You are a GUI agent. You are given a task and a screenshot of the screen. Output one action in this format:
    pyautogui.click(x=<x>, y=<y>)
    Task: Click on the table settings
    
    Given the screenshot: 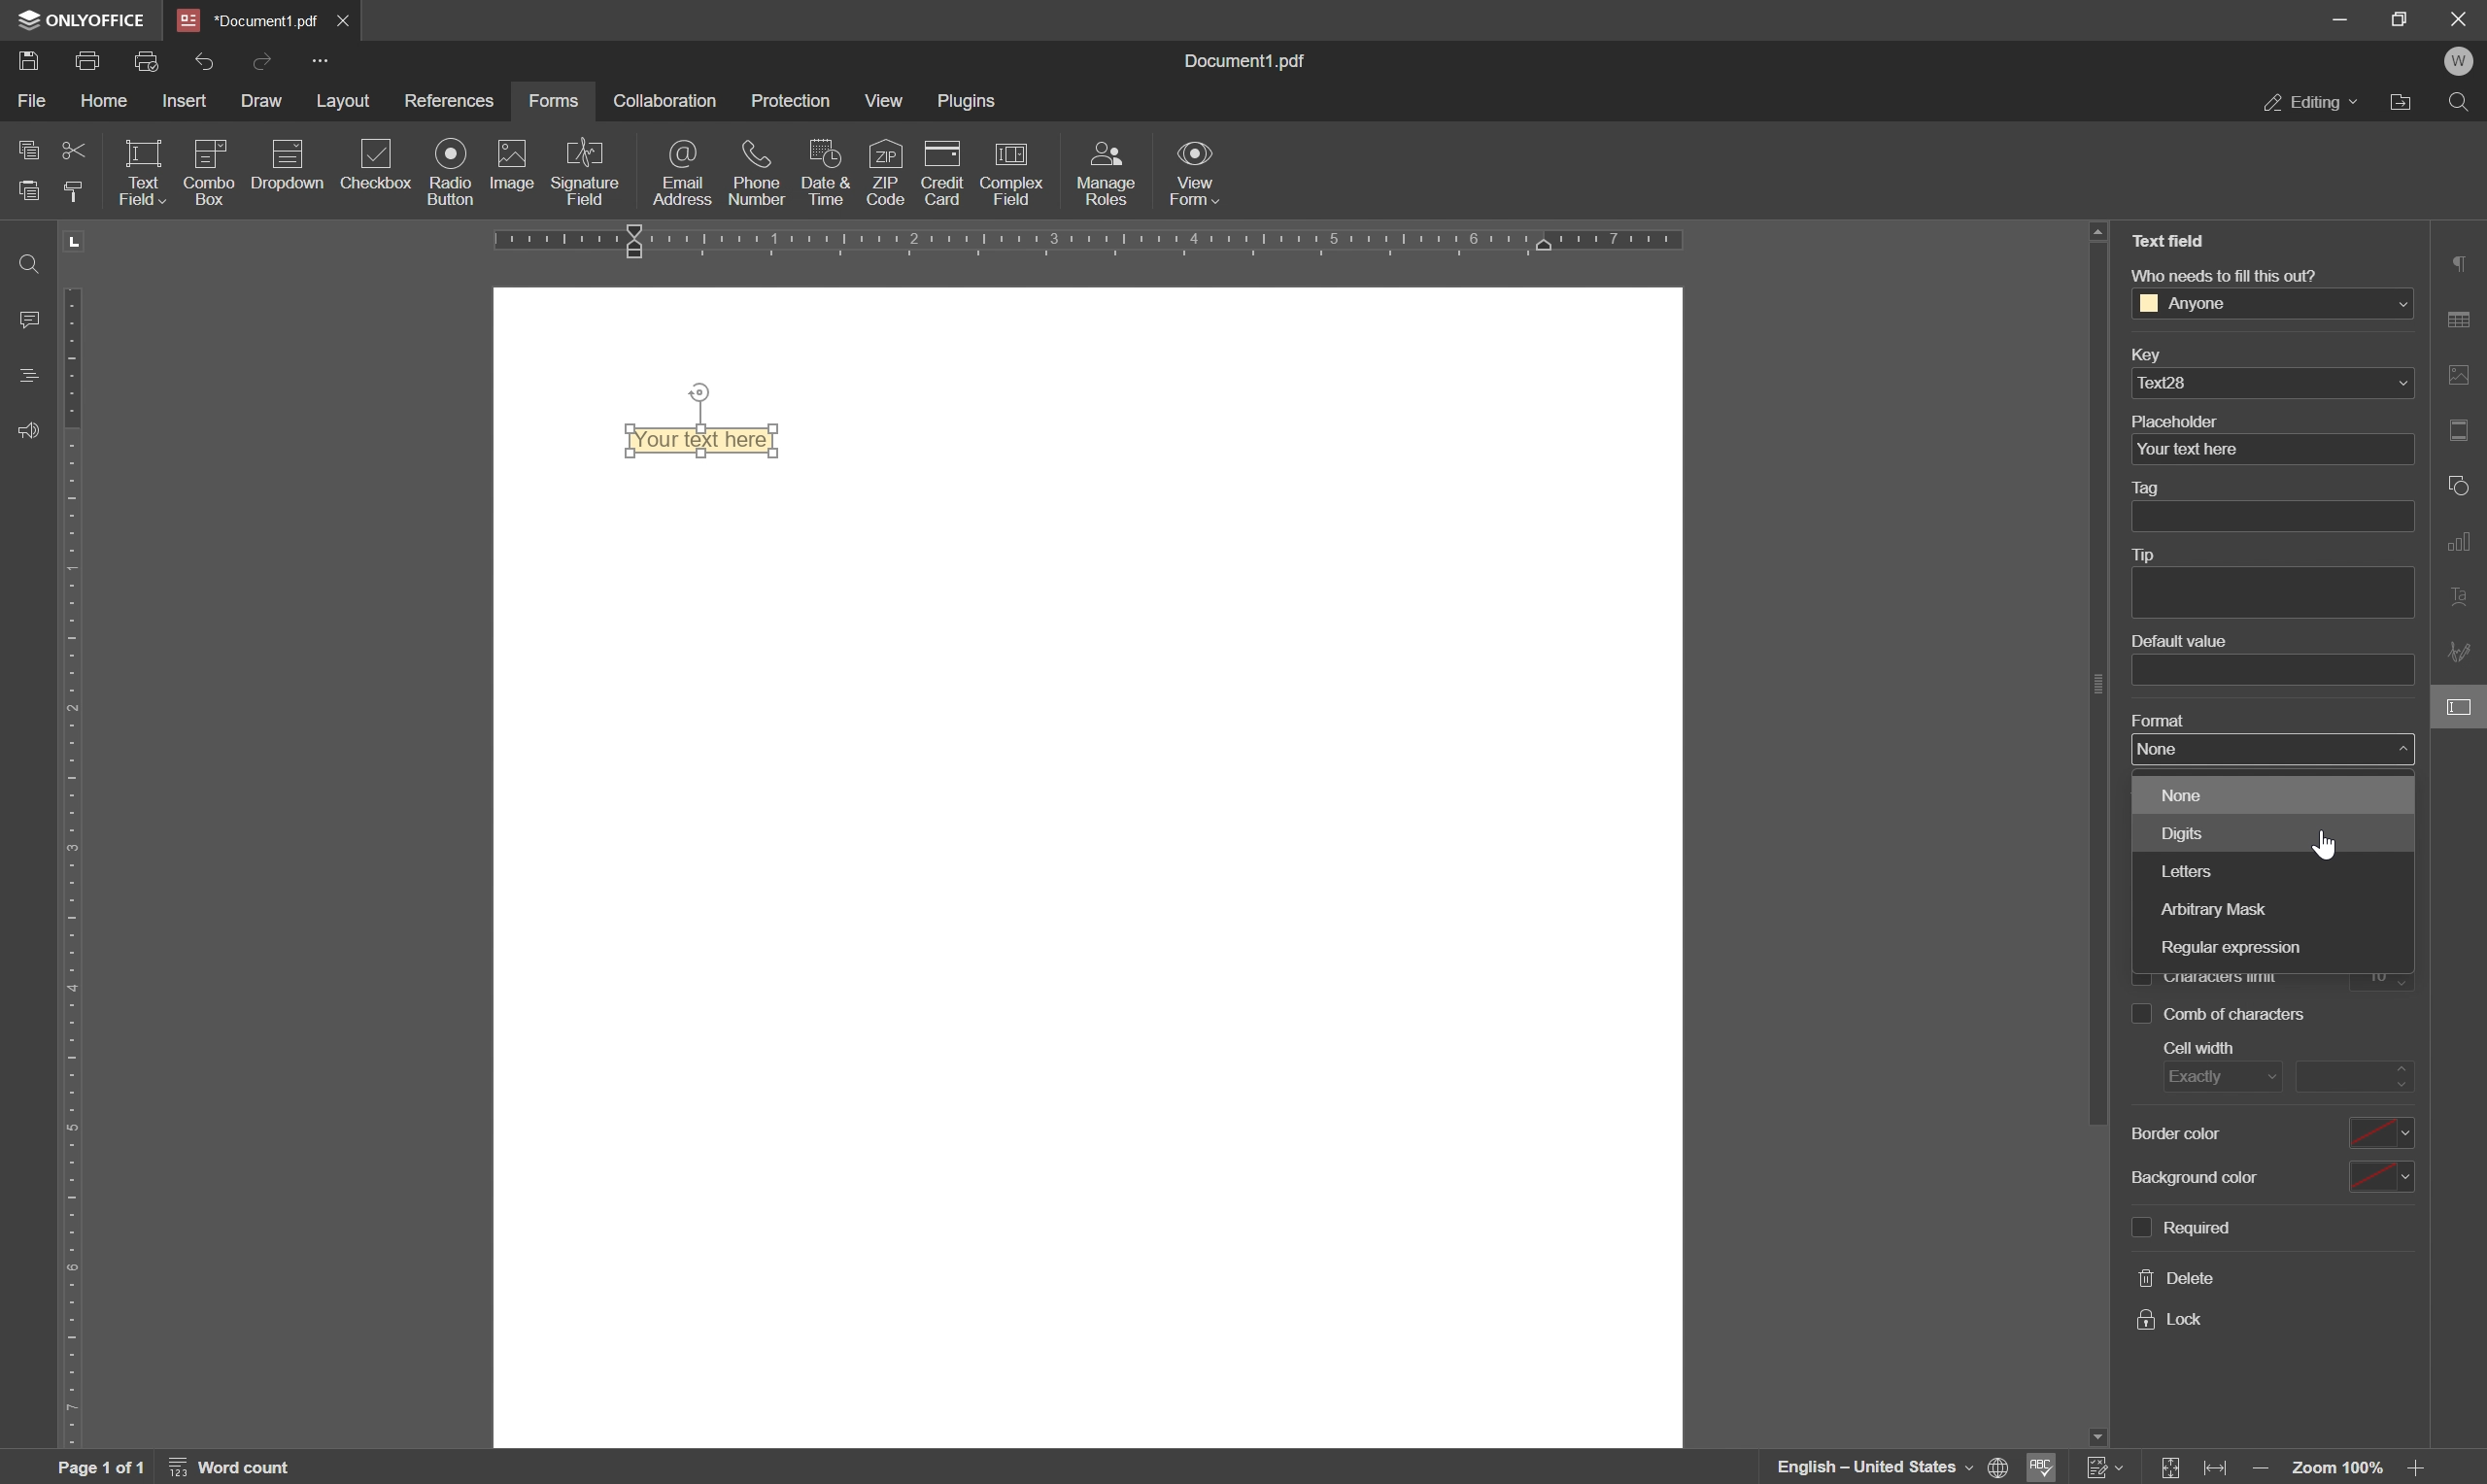 What is the action you would take?
    pyautogui.click(x=2462, y=319)
    